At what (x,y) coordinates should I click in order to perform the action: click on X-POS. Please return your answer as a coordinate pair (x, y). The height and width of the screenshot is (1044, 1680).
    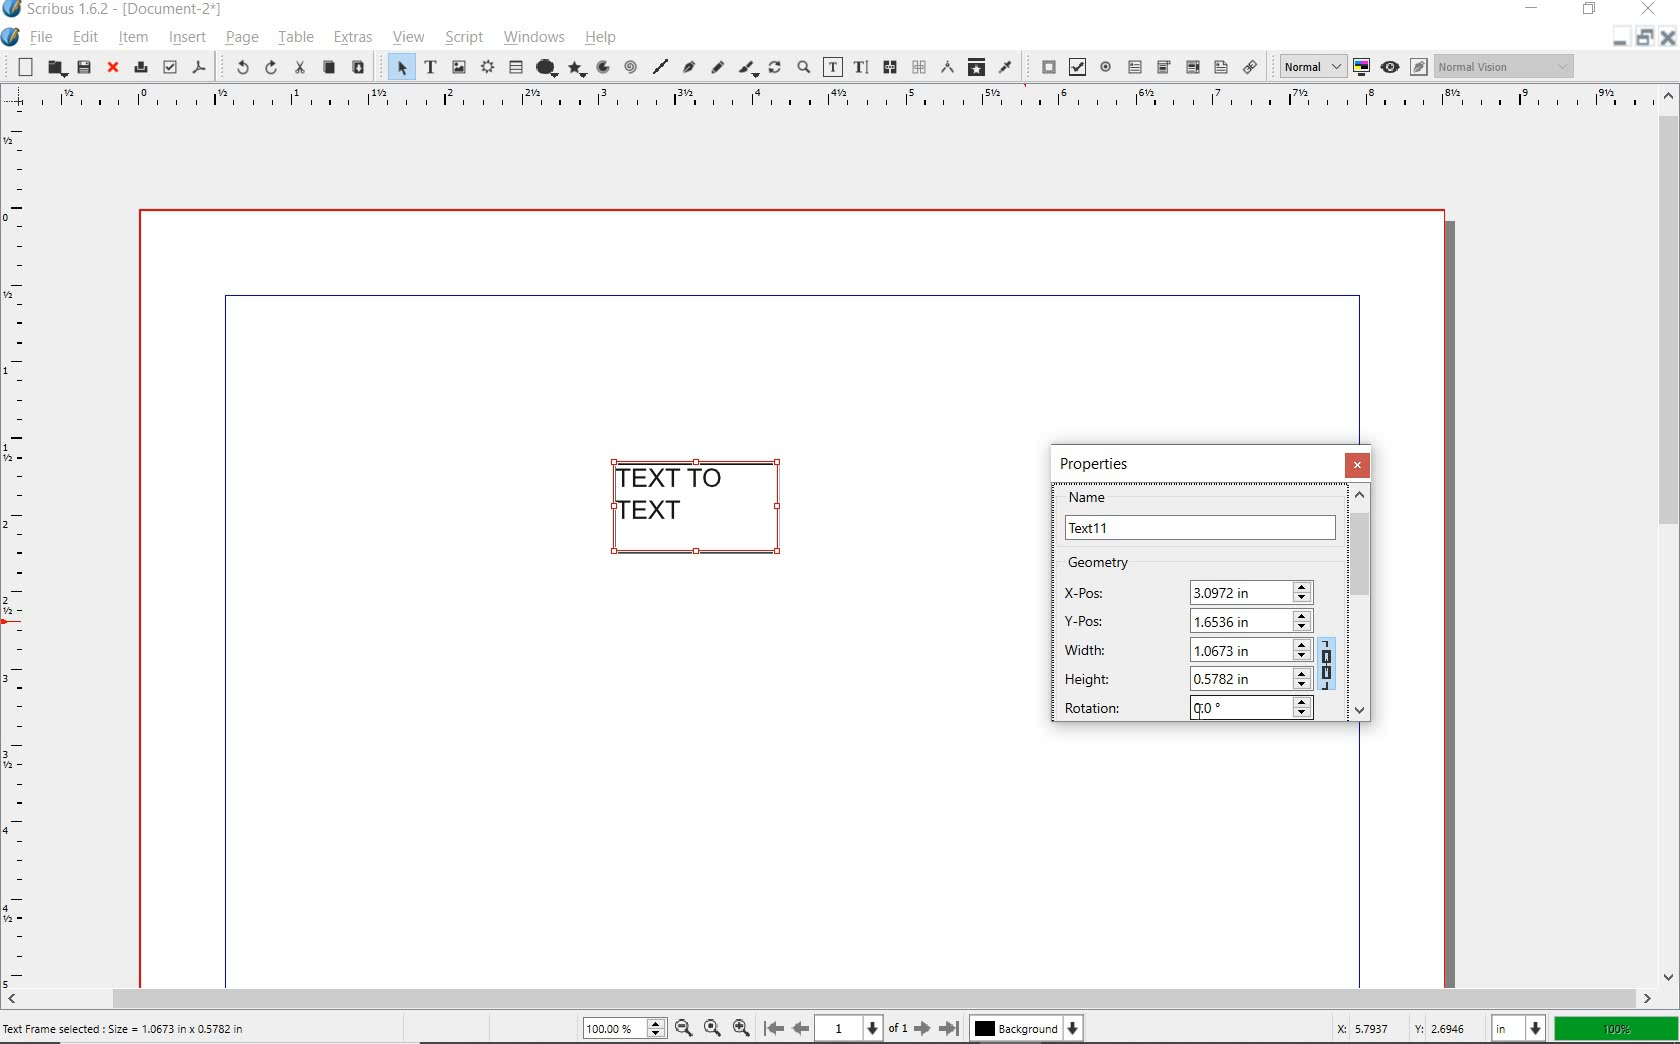
    Looking at the image, I should click on (1188, 589).